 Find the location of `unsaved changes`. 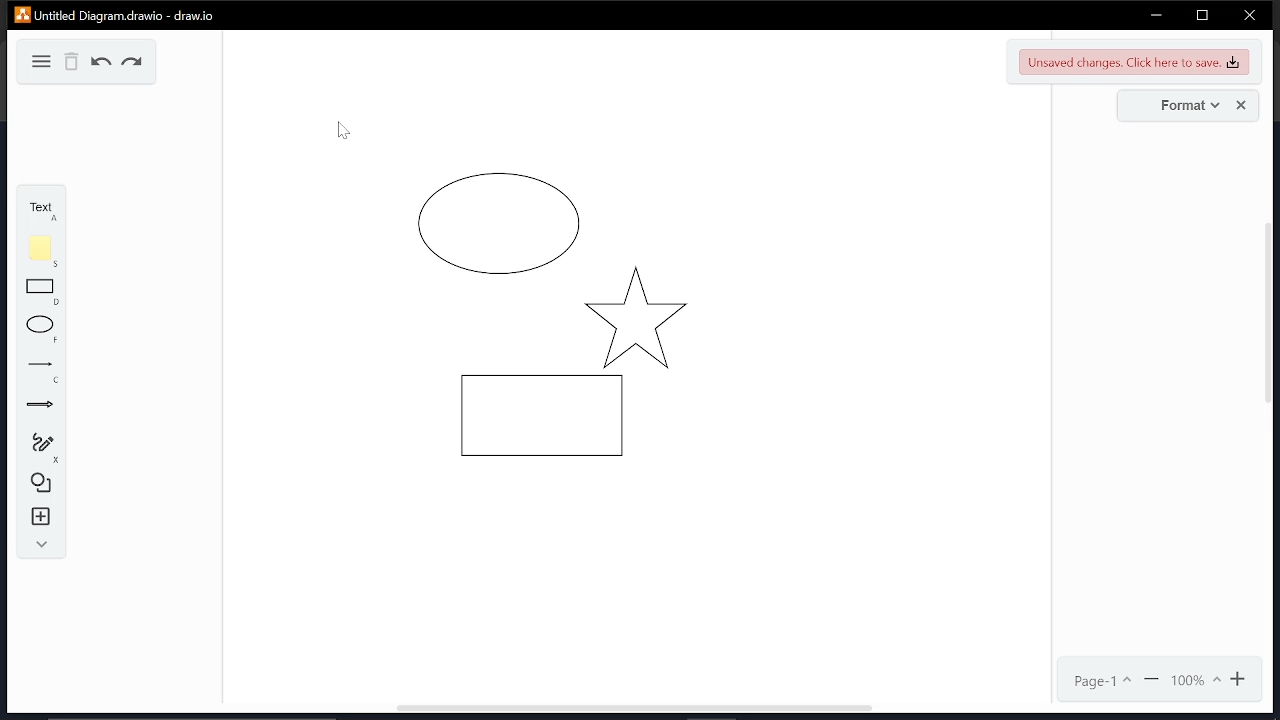

unsaved changes is located at coordinates (1134, 61).